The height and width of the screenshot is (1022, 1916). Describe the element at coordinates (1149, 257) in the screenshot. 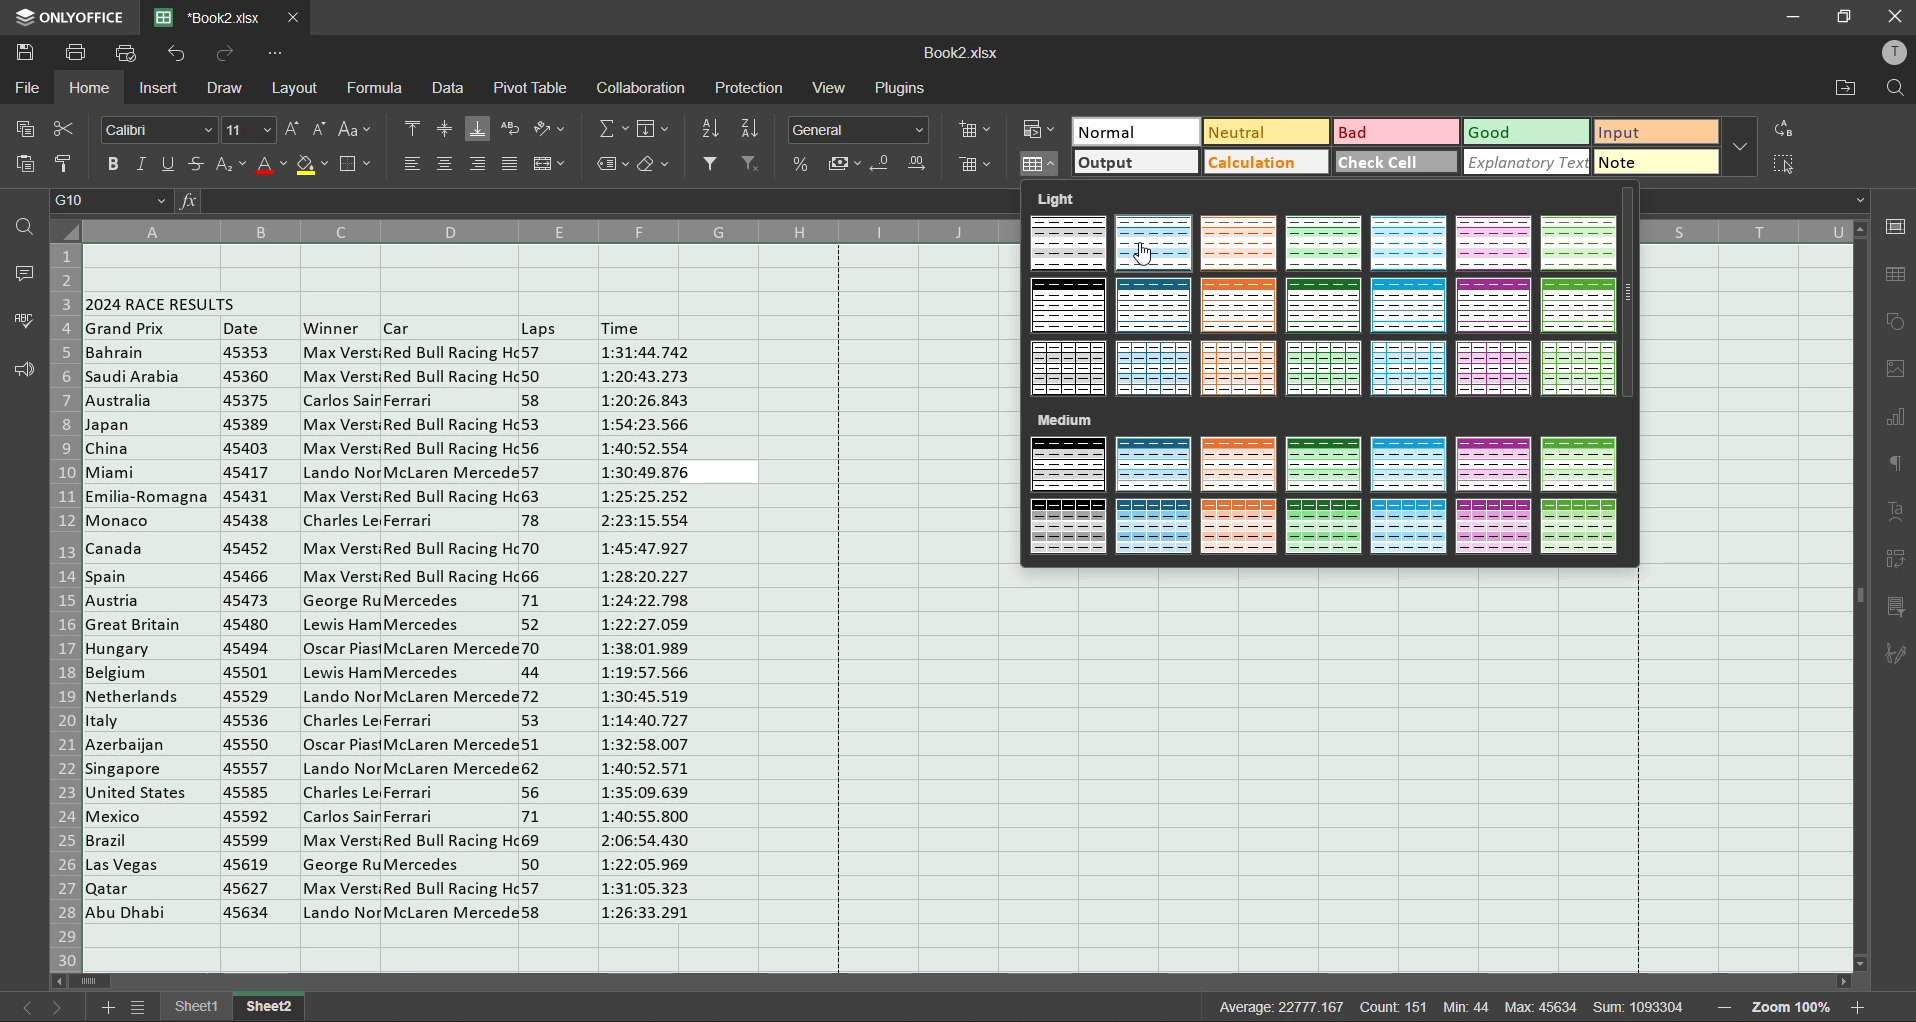

I see `cursor` at that location.